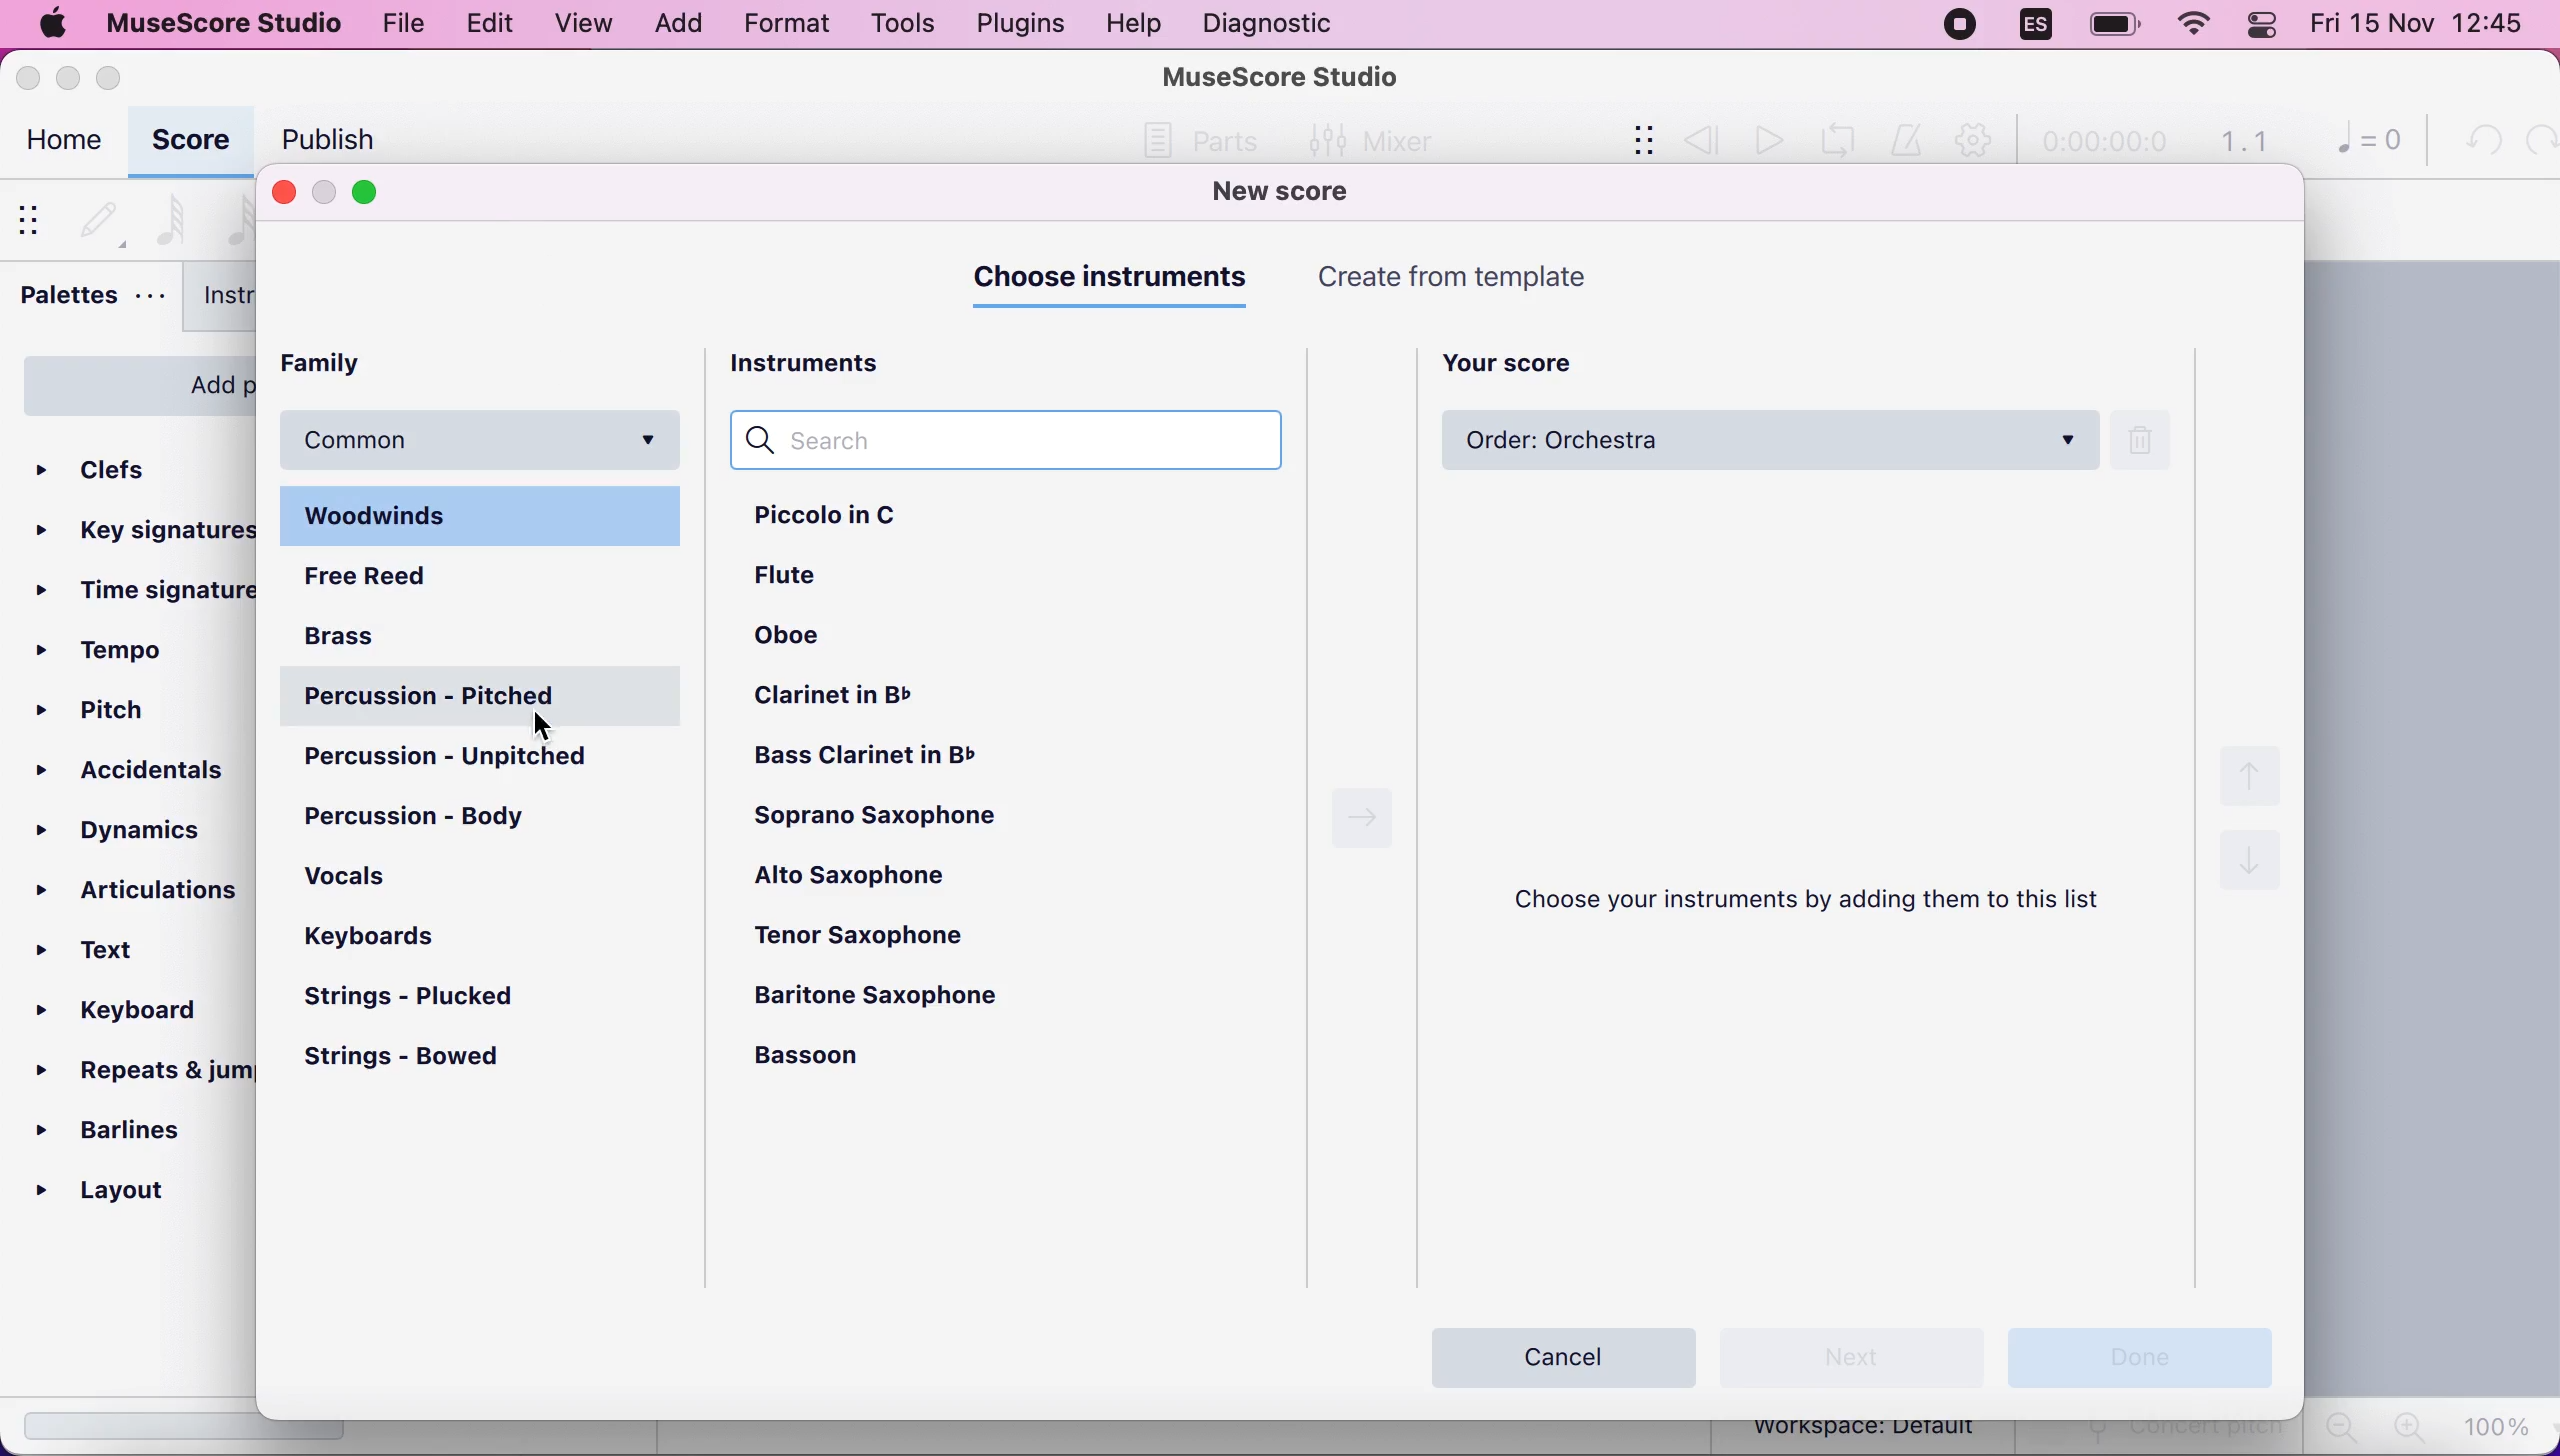 The width and height of the screenshot is (2560, 1456). Describe the element at coordinates (1766, 442) in the screenshot. I see `order: orchestra` at that location.